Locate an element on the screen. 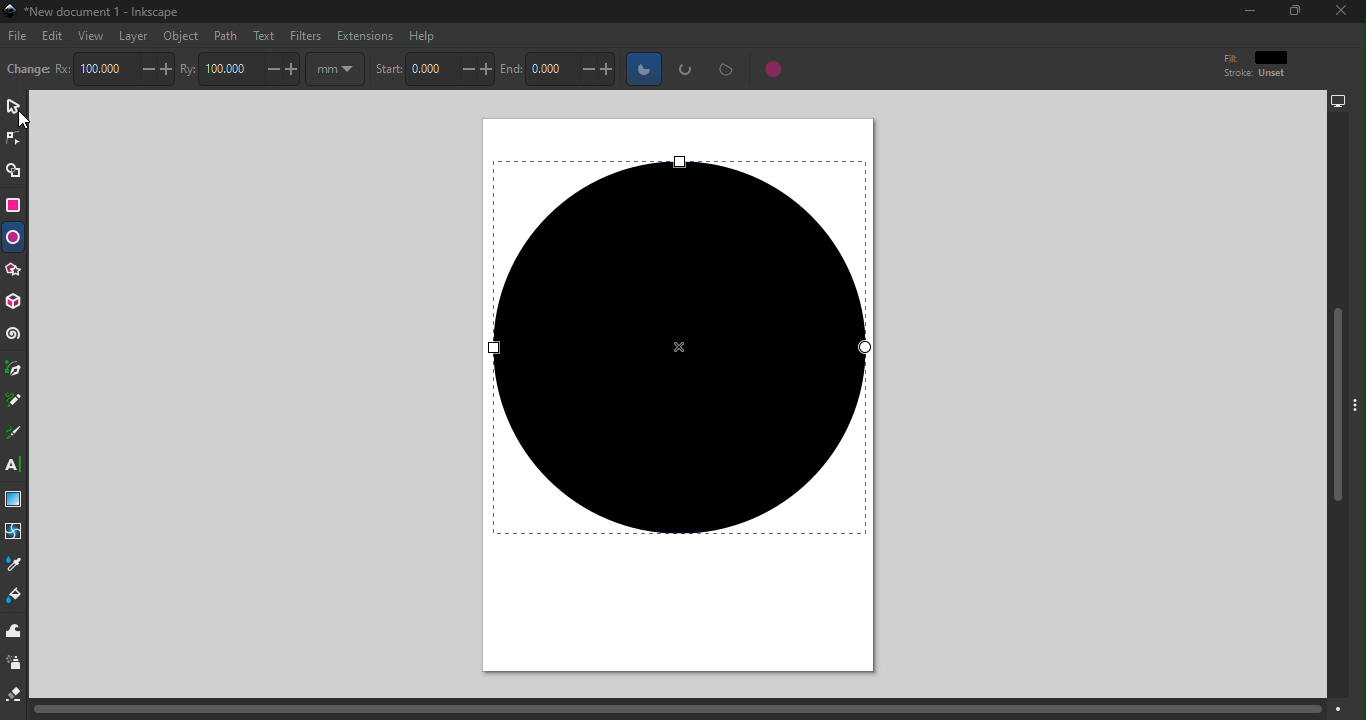 Image resolution: width=1366 pixels, height=720 pixels. Toggle command bar is located at coordinates (1358, 400).